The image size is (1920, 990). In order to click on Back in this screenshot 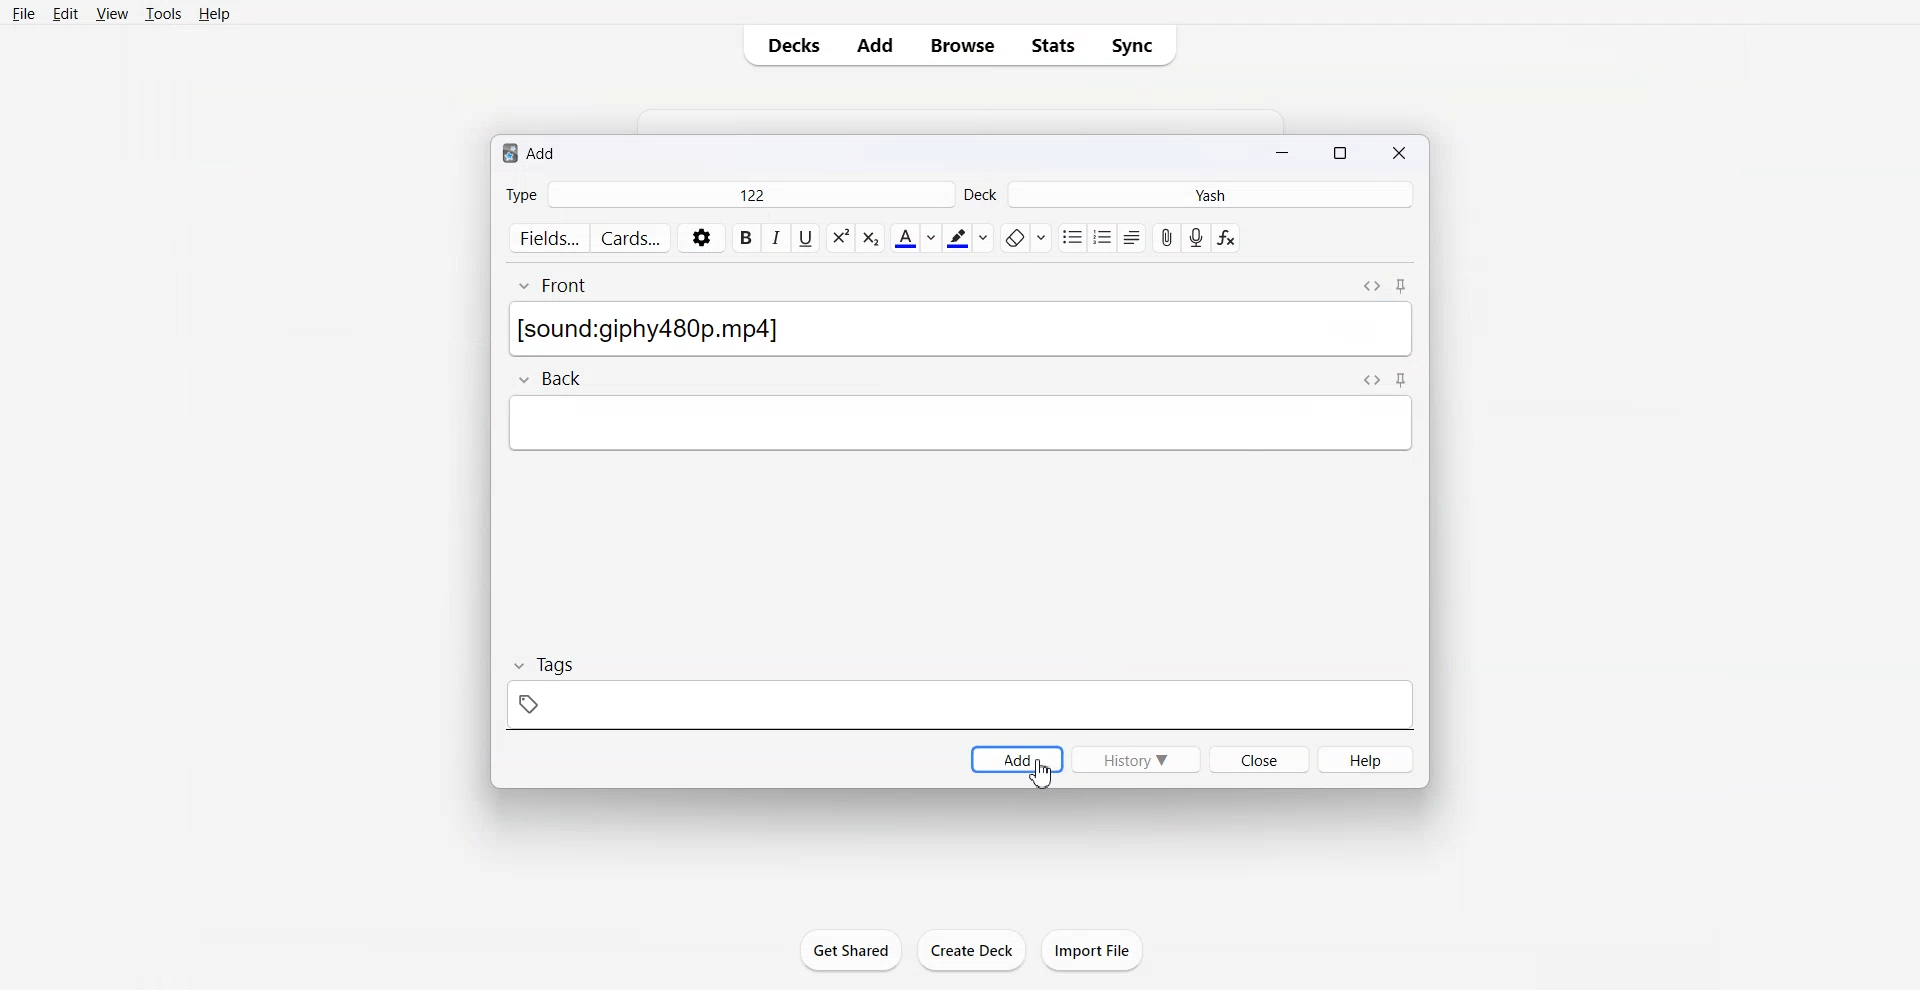, I will do `click(549, 379)`.